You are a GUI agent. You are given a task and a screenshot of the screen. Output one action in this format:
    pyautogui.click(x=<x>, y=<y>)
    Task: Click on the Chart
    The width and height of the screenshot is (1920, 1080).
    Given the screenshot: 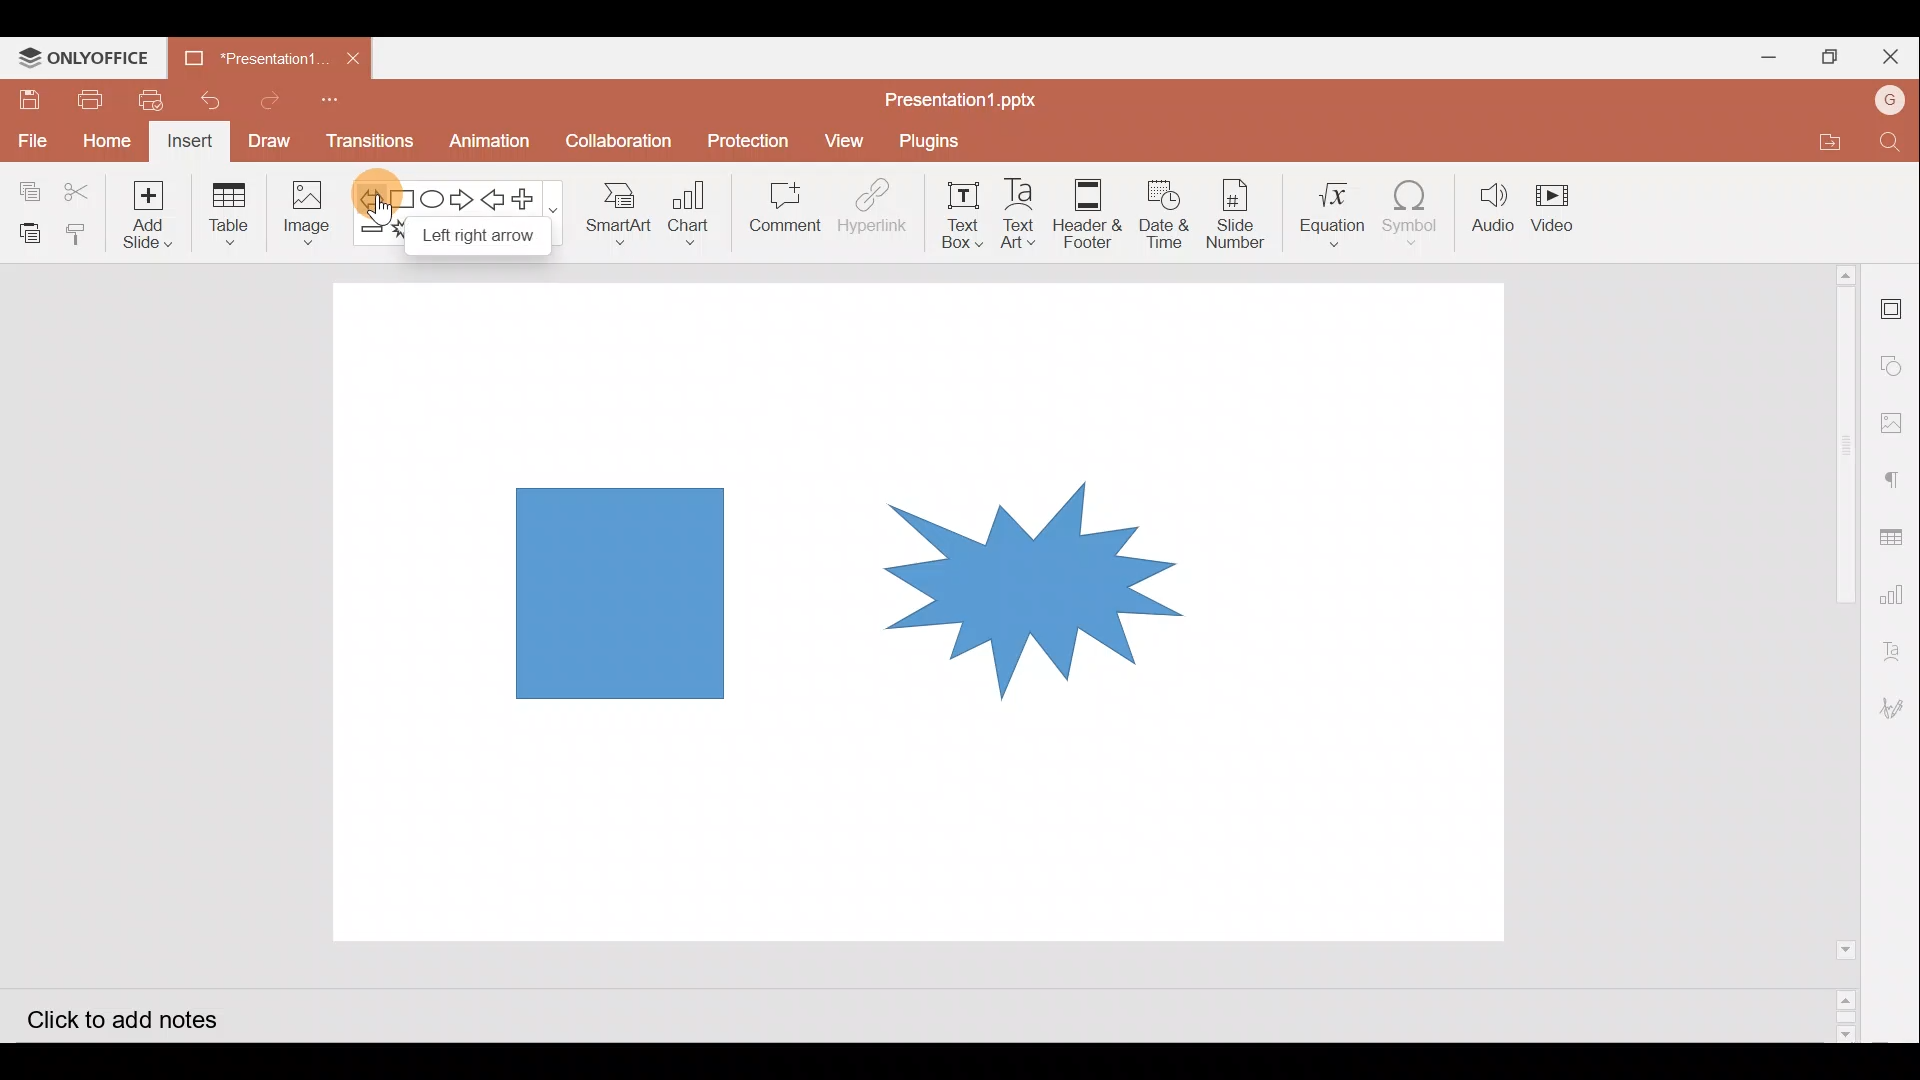 What is the action you would take?
    pyautogui.click(x=694, y=219)
    